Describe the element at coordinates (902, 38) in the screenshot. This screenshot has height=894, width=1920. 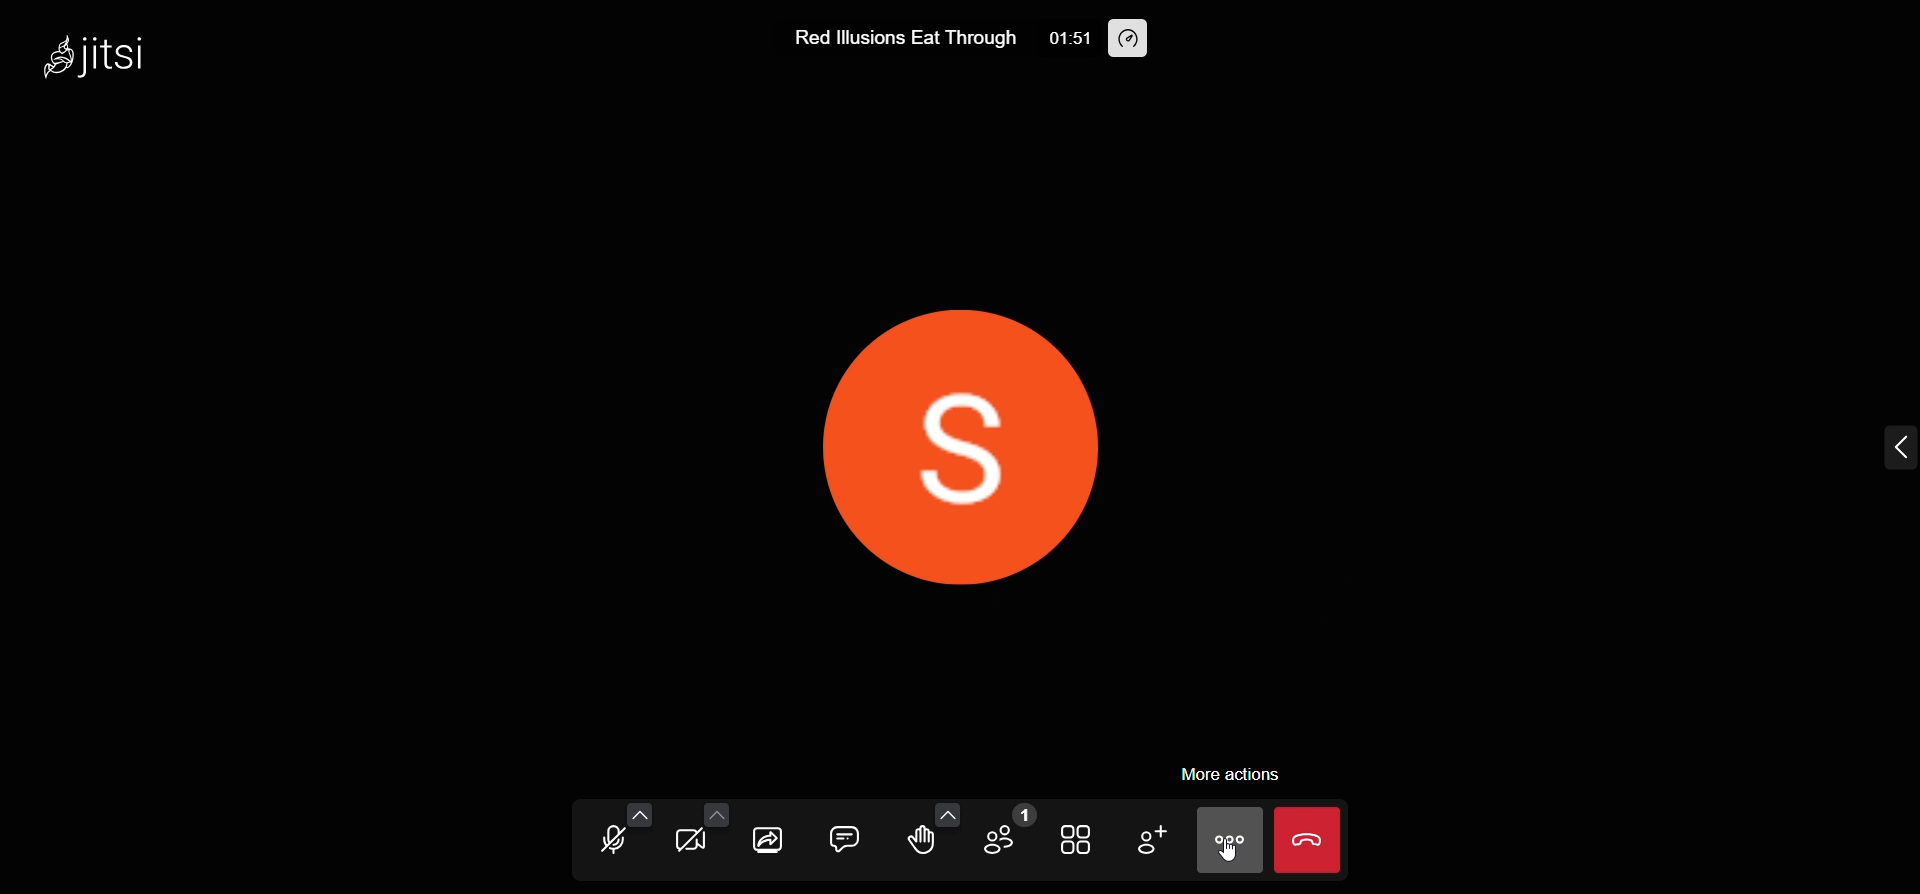
I see `Red lllusions Eat Through` at that location.